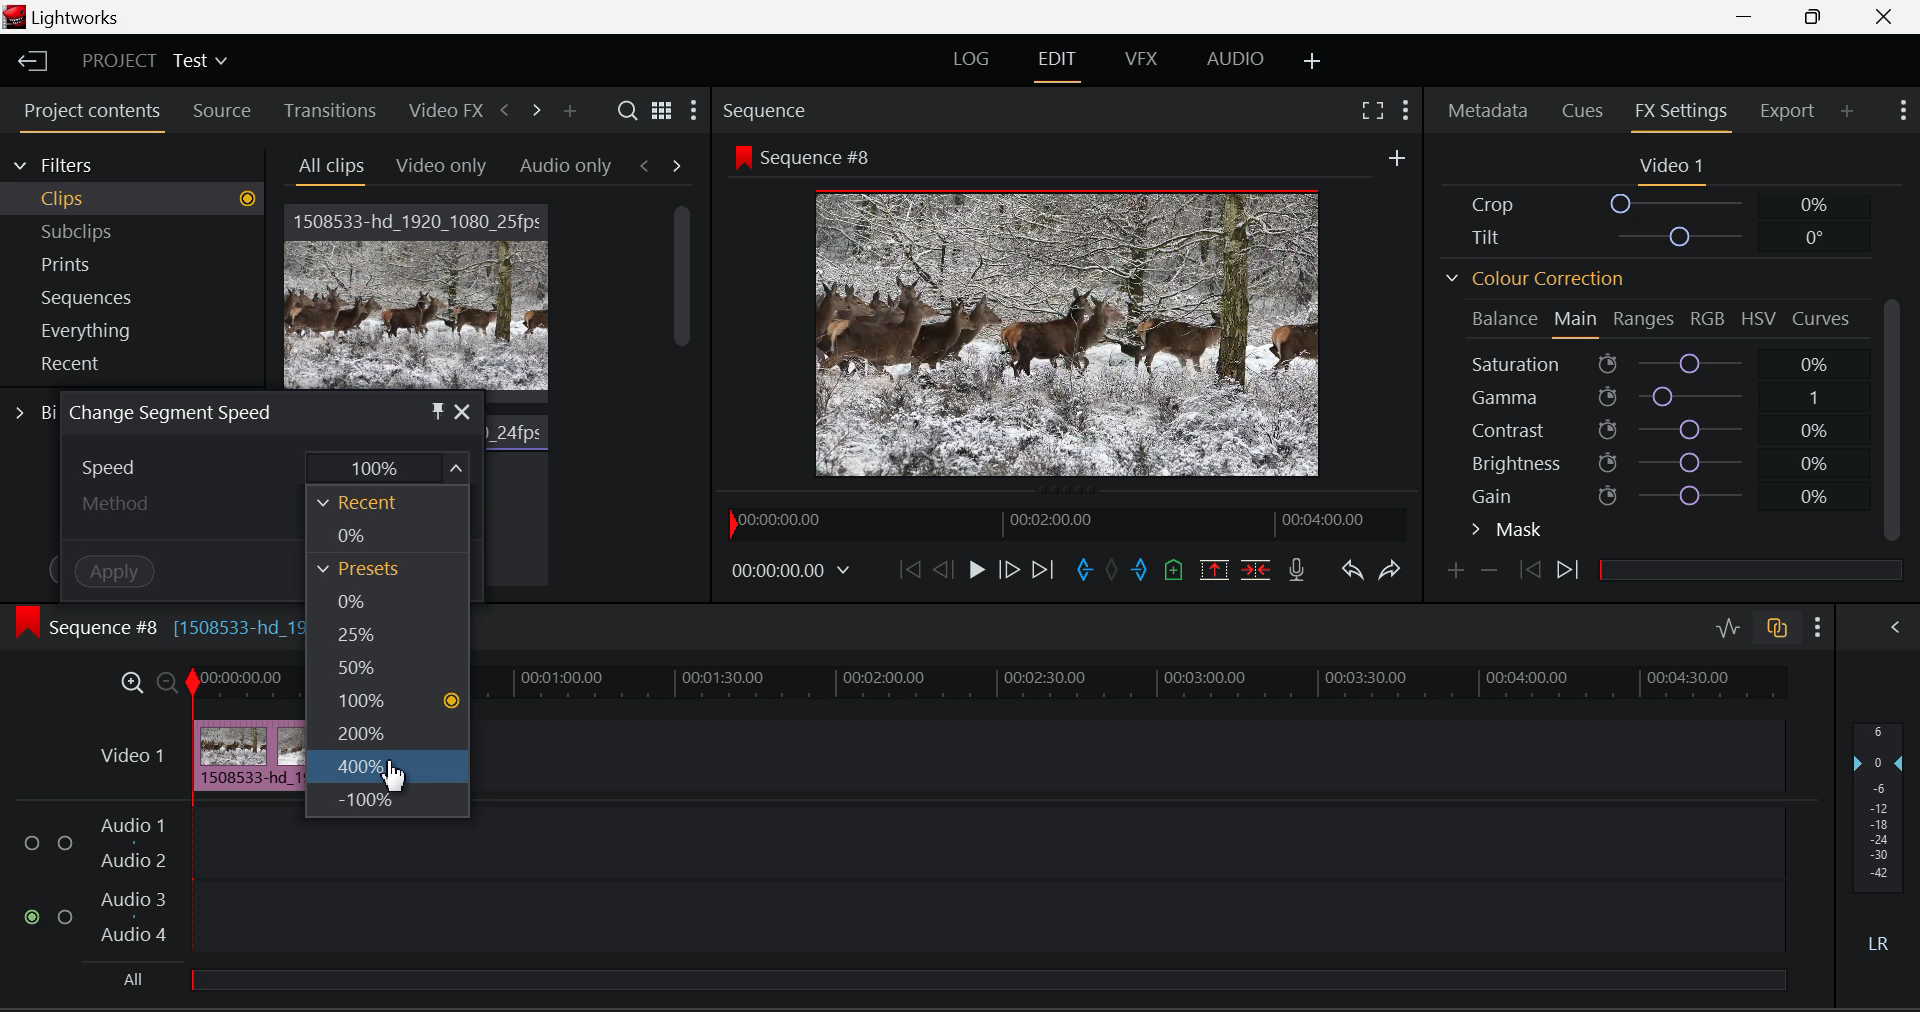 Image resolution: width=1920 pixels, height=1012 pixels. What do you see at coordinates (385, 770) in the screenshot?
I see `Cursor on 400%` at bounding box center [385, 770].